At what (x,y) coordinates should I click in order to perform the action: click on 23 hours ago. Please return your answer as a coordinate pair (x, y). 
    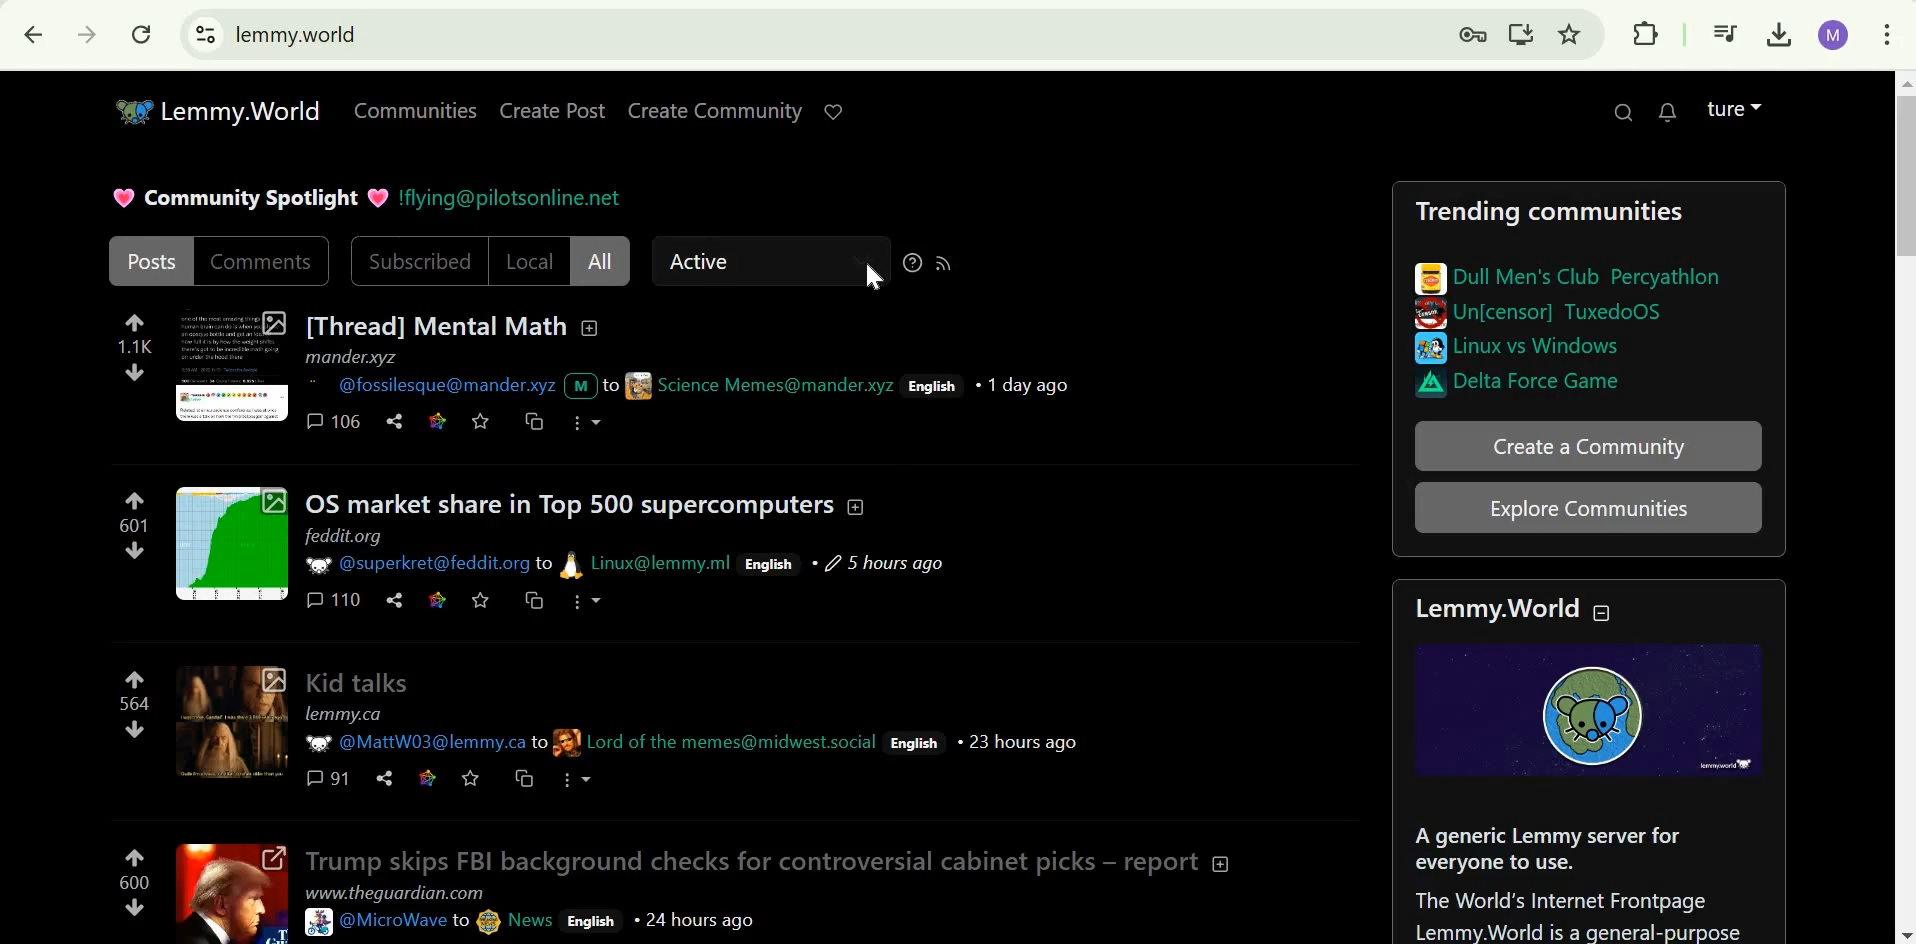
    Looking at the image, I should click on (1018, 741).